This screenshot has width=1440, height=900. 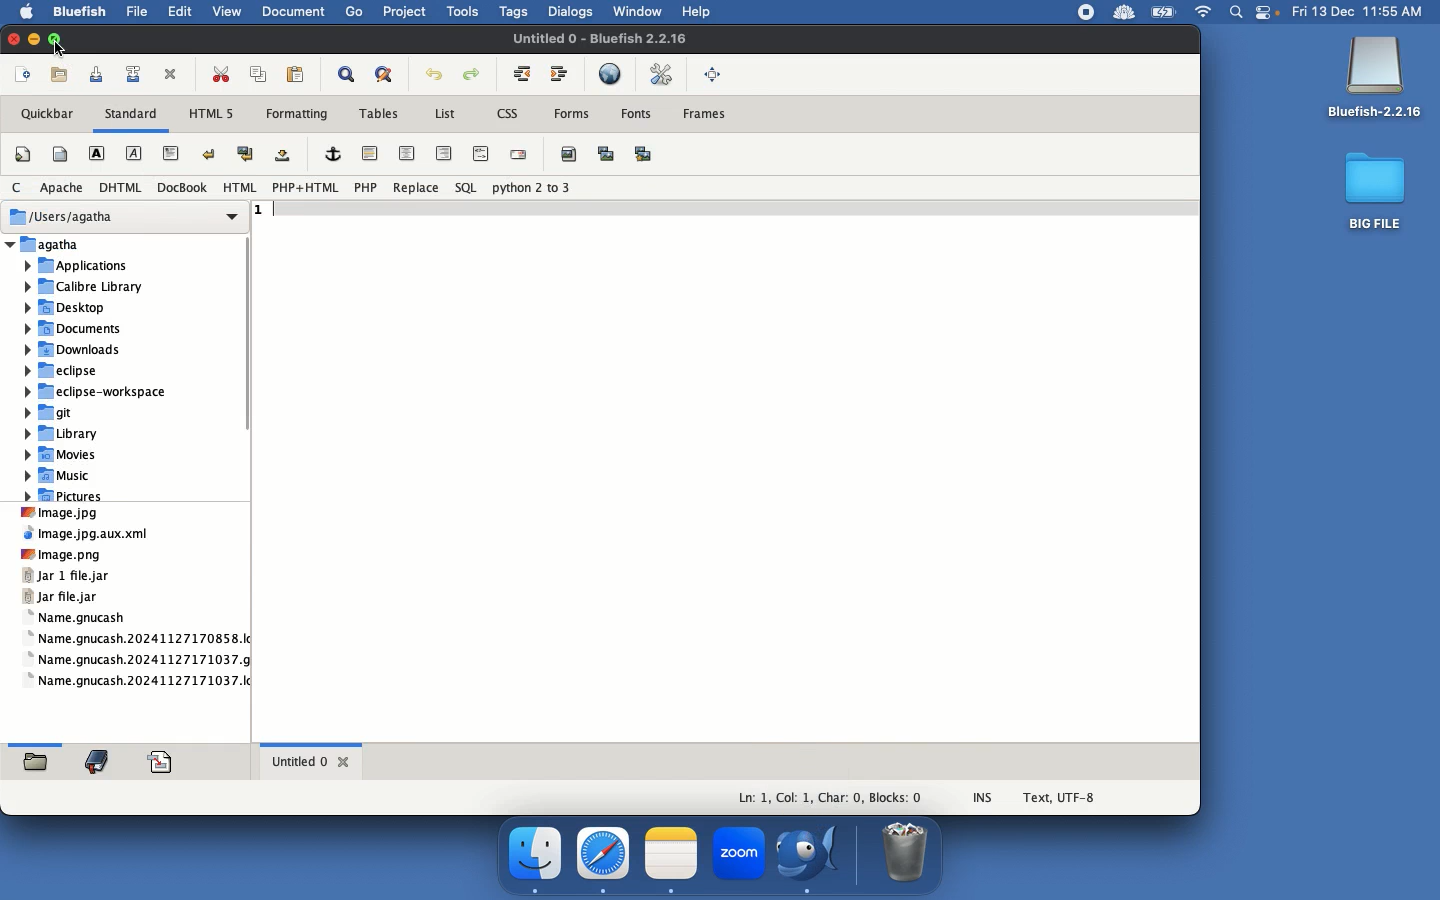 What do you see at coordinates (67, 435) in the screenshot?
I see `library` at bounding box center [67, 435].